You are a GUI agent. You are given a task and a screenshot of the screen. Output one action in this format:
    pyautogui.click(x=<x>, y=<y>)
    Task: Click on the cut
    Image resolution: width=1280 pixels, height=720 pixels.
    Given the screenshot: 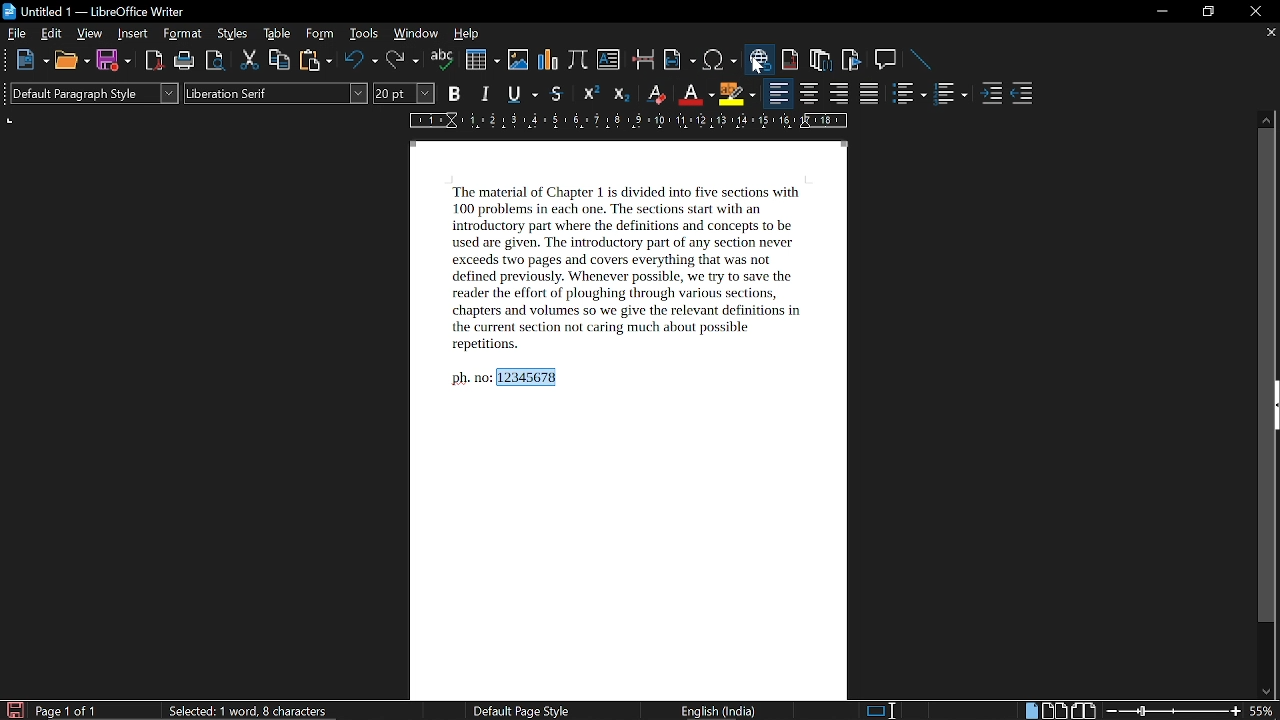 What is the action you would take?
    pyautogui.click(x=250, y=61)
    